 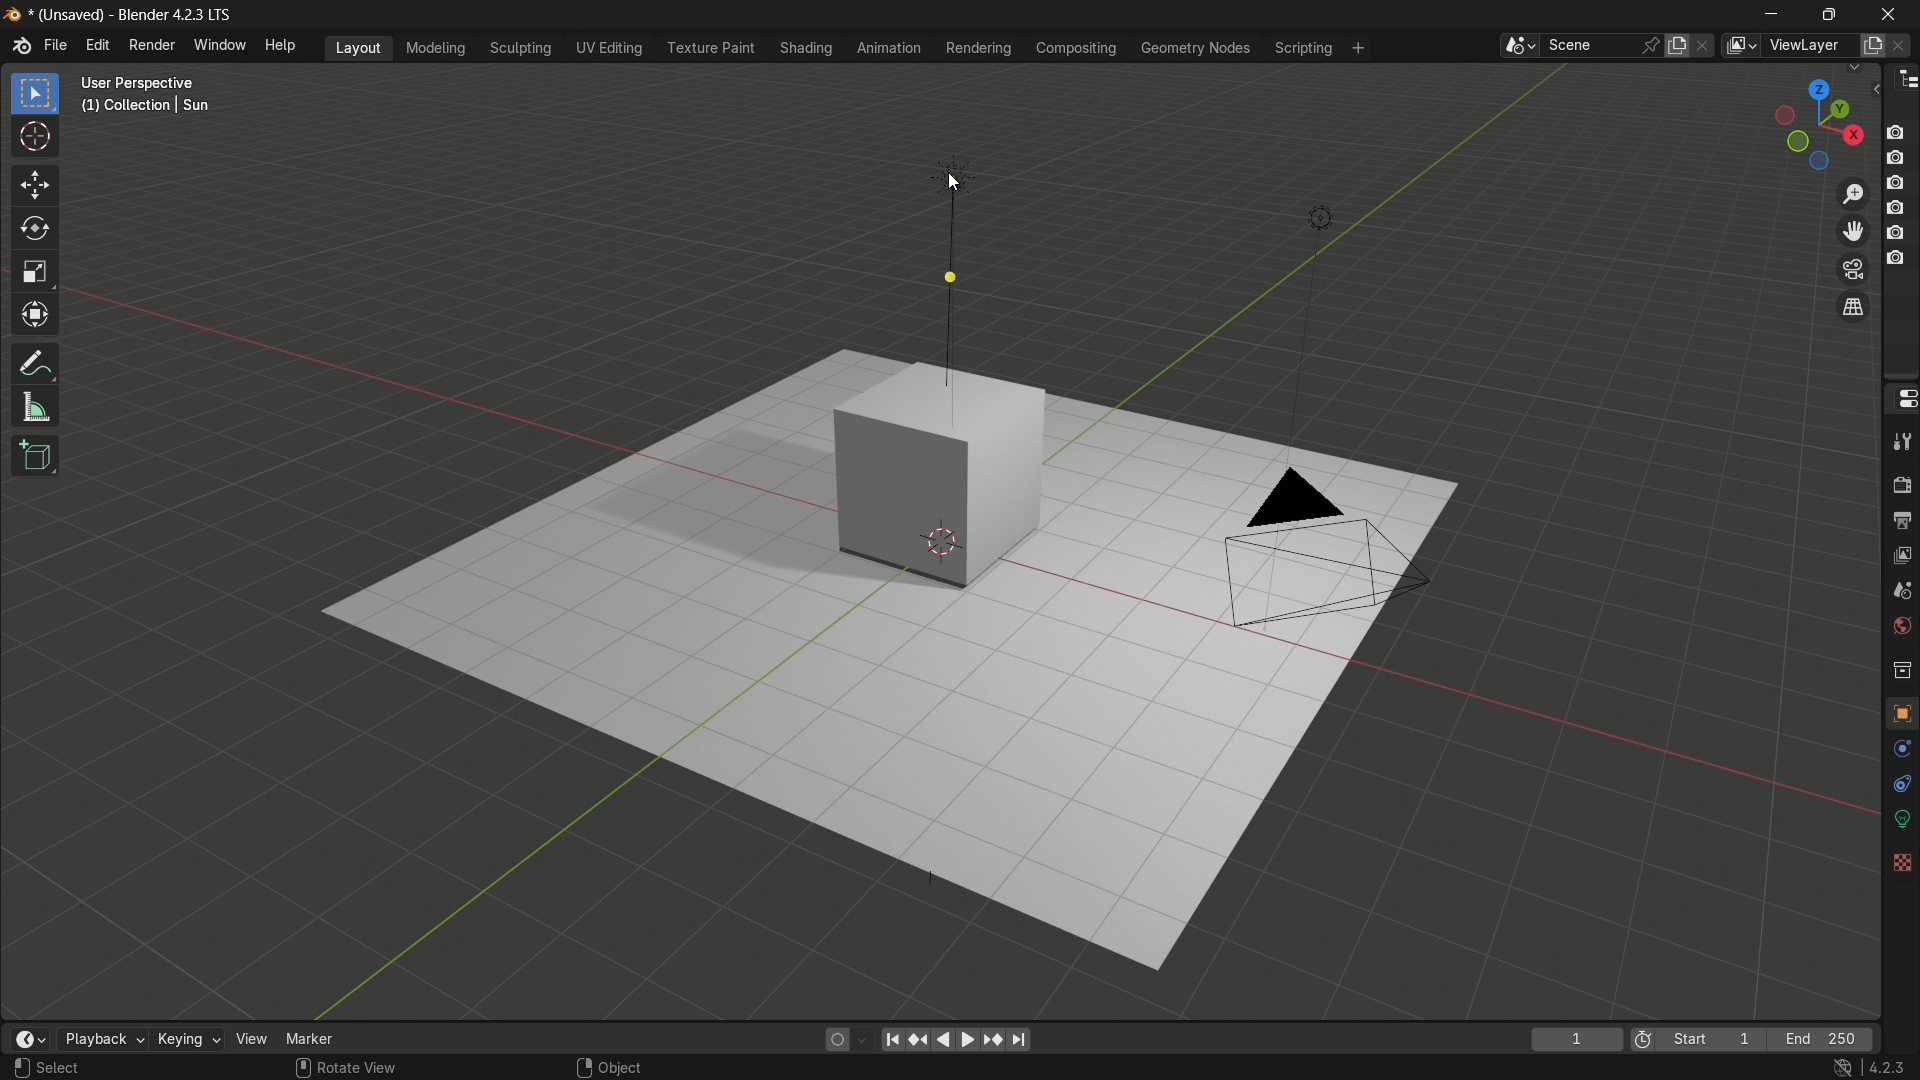 What do you see at coordinates (1641, 1036) in the screenshot?
I see `icon` at bounding box center [1641, 1036].